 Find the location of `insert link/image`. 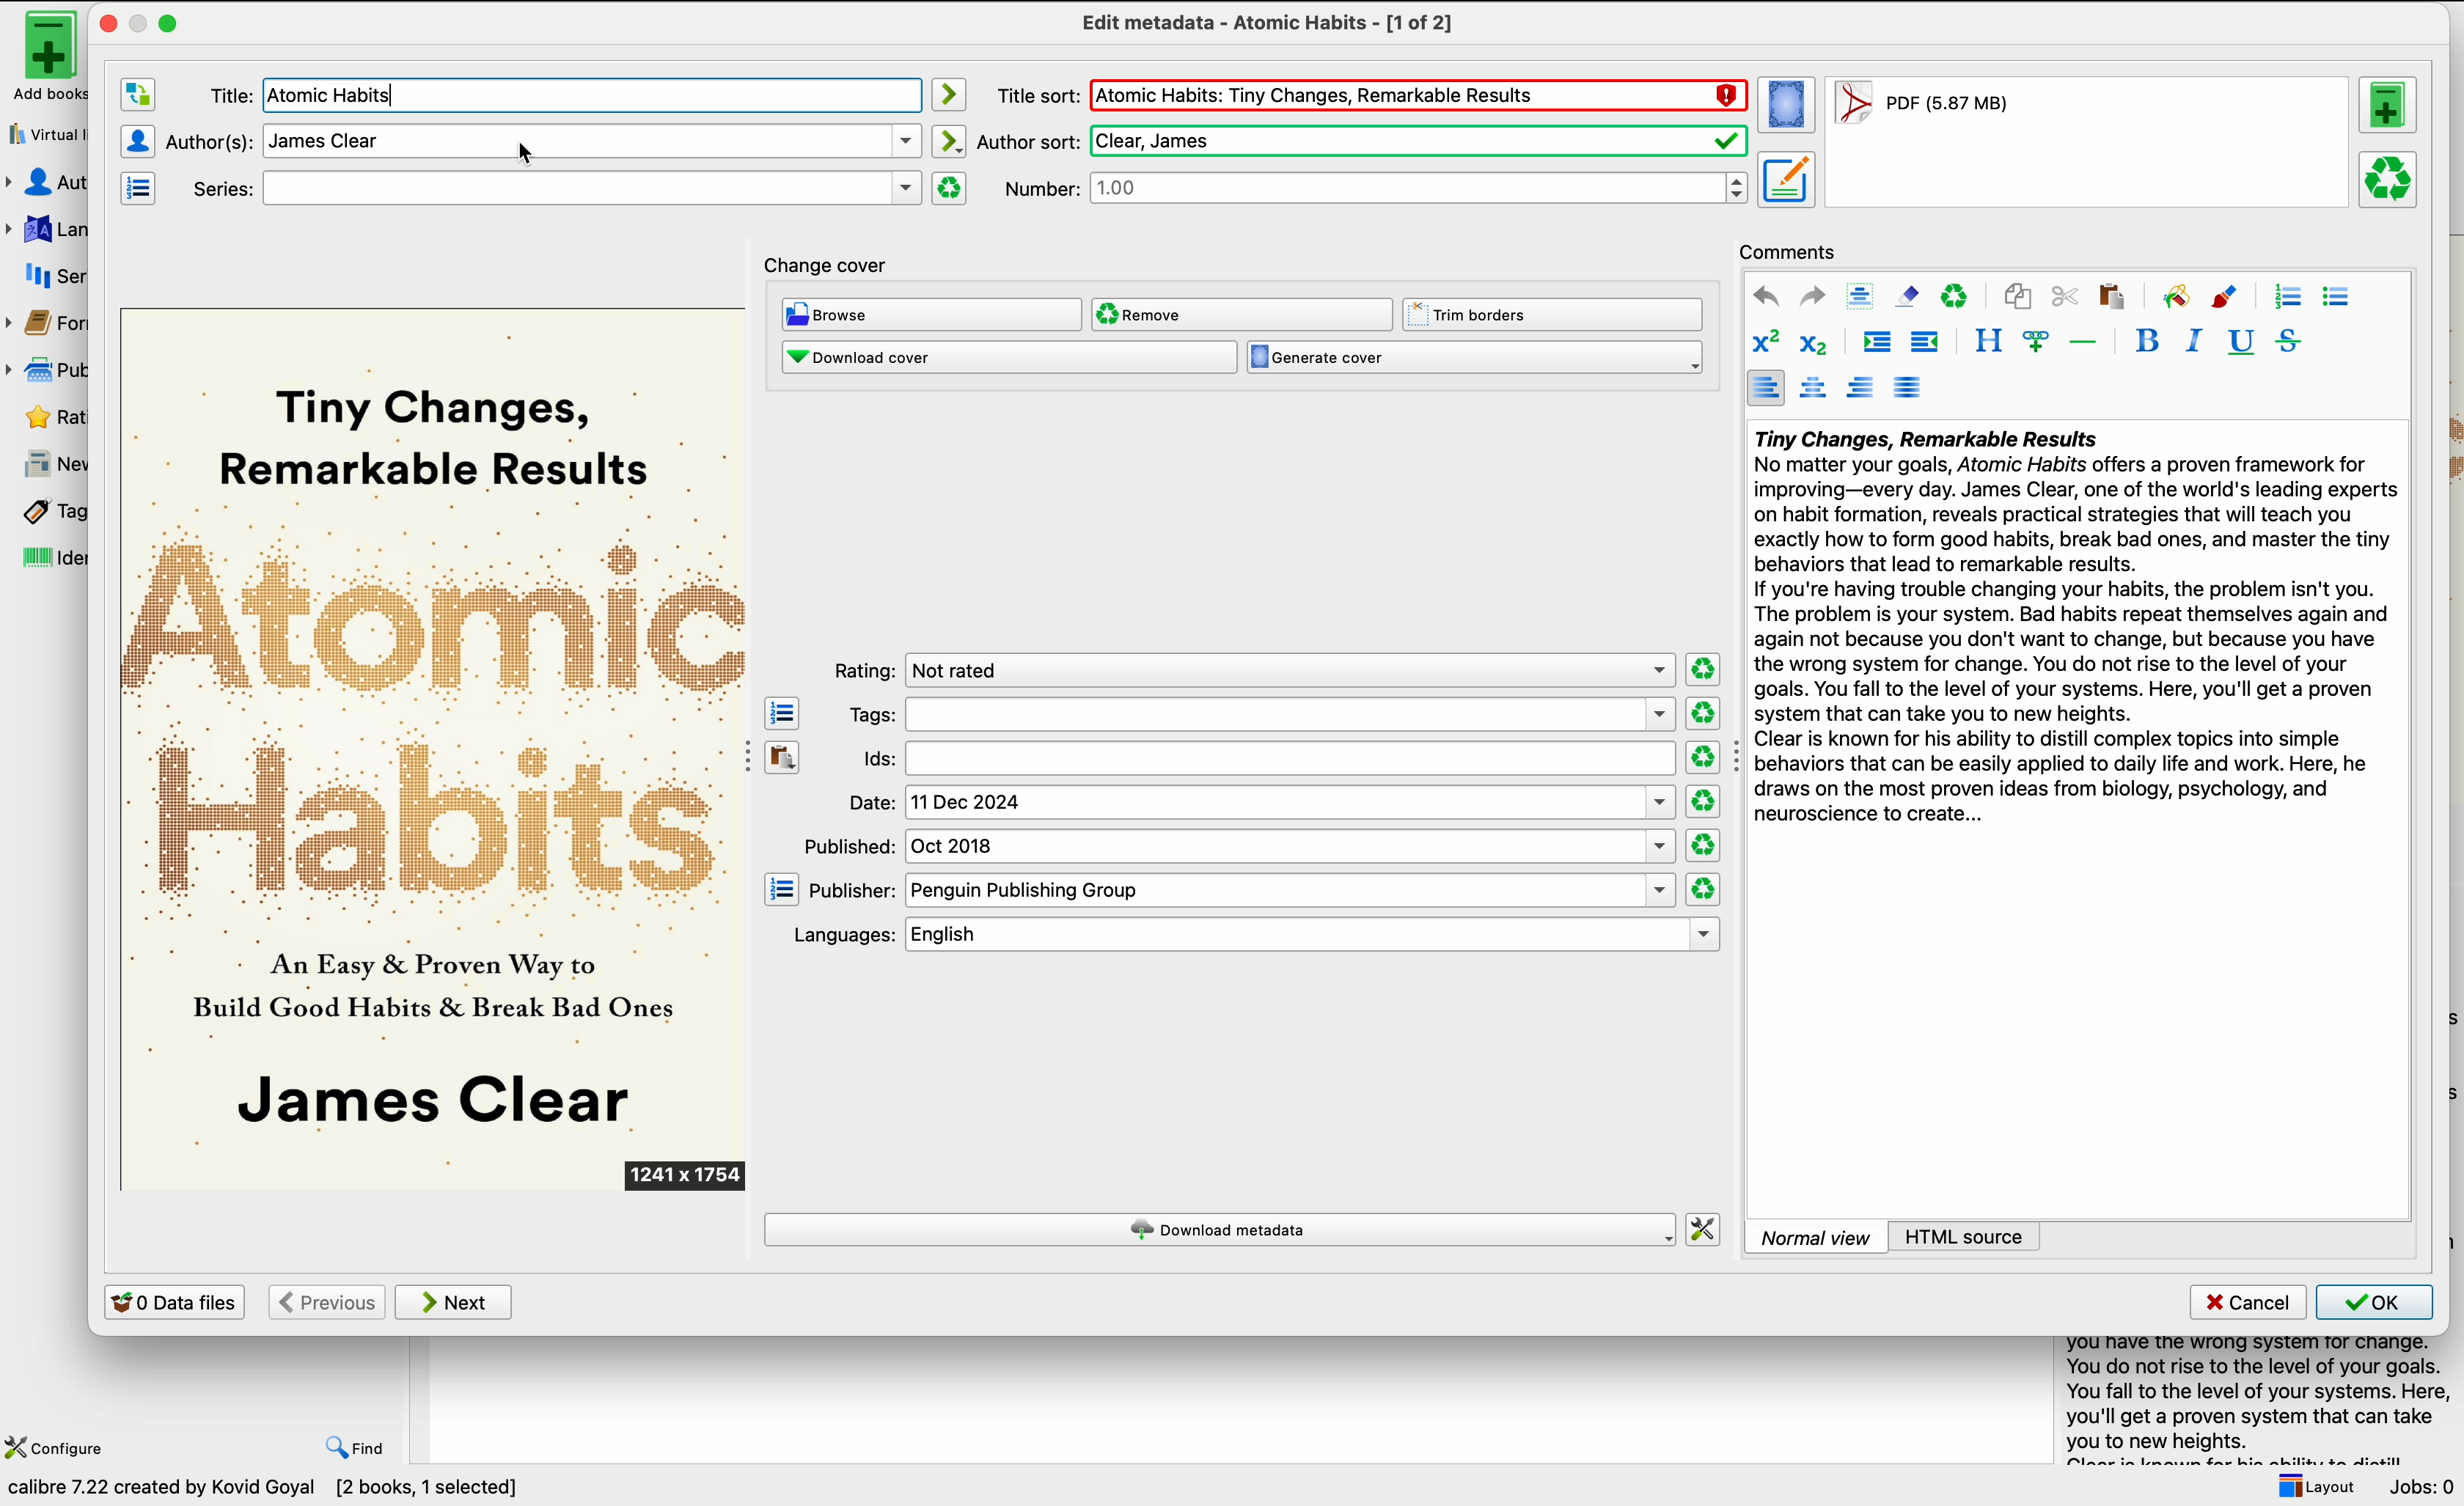

insert link/image is located at coordinates (2035, 343).